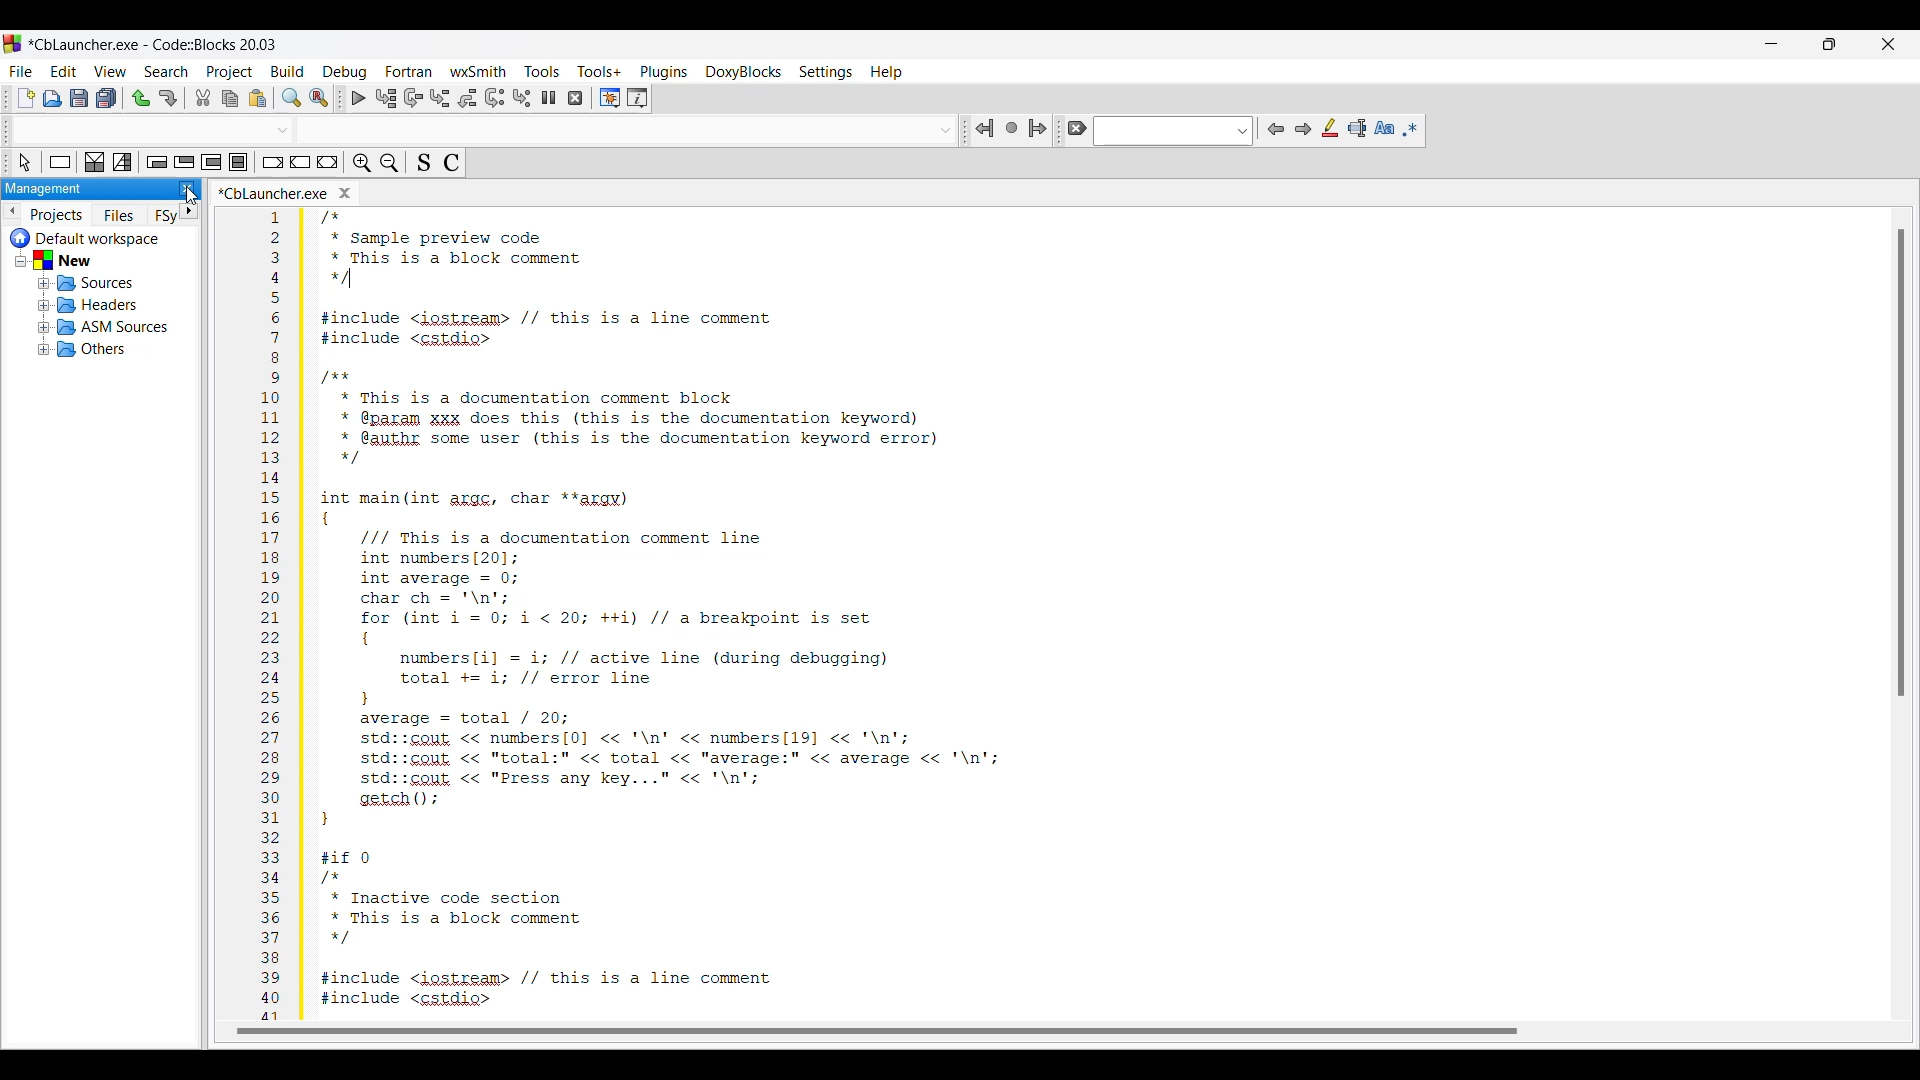 This screenshot has height=1080, width=1920. Describe the element at coordinates (985, 128) in the screenshot. I see `Jump back` at that location.